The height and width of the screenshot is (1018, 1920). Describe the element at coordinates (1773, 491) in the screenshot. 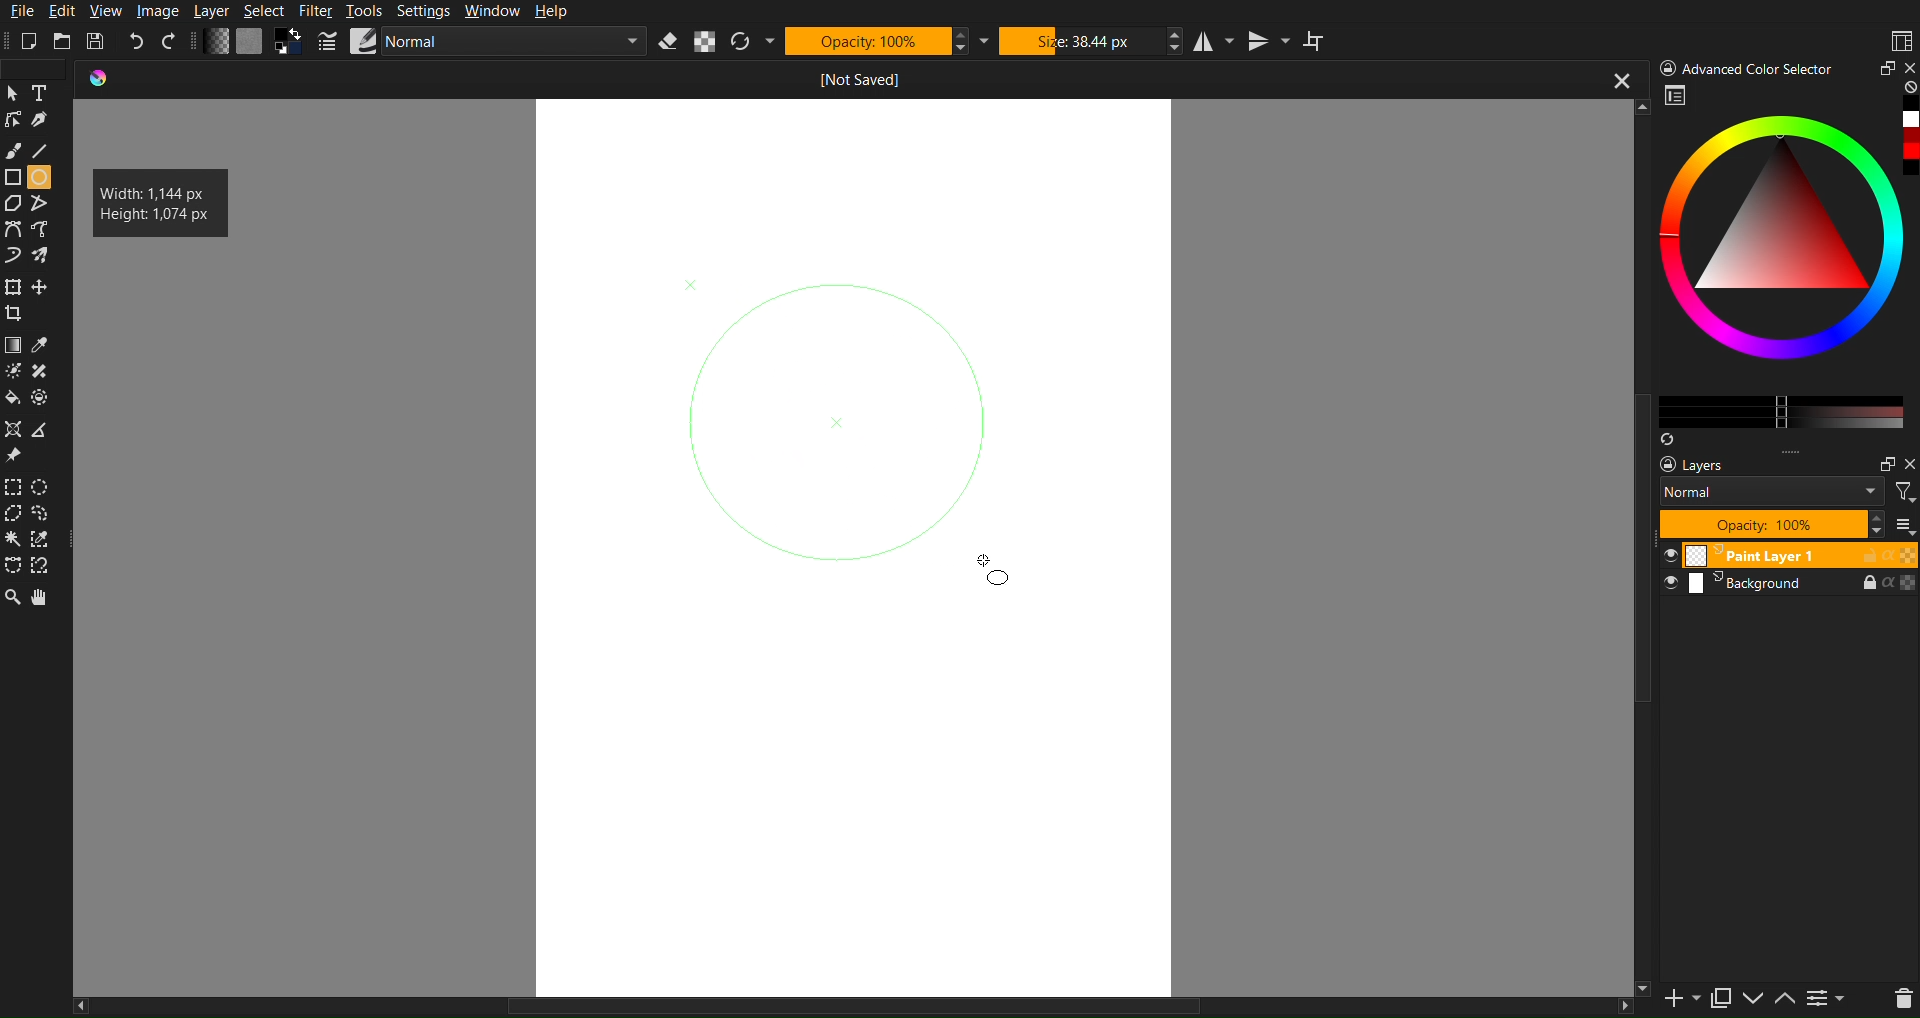

I see `Normal` at that location.